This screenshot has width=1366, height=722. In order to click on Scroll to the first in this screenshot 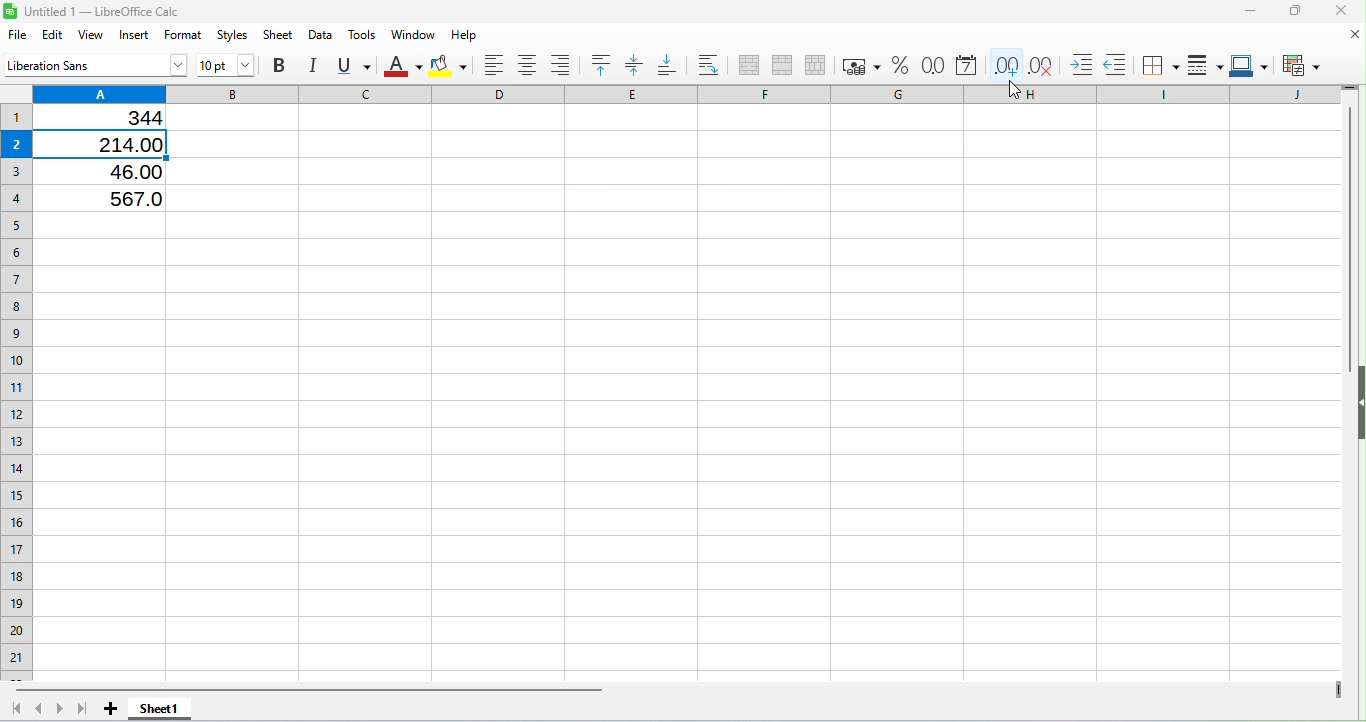, I will do `click(17, 710)`.